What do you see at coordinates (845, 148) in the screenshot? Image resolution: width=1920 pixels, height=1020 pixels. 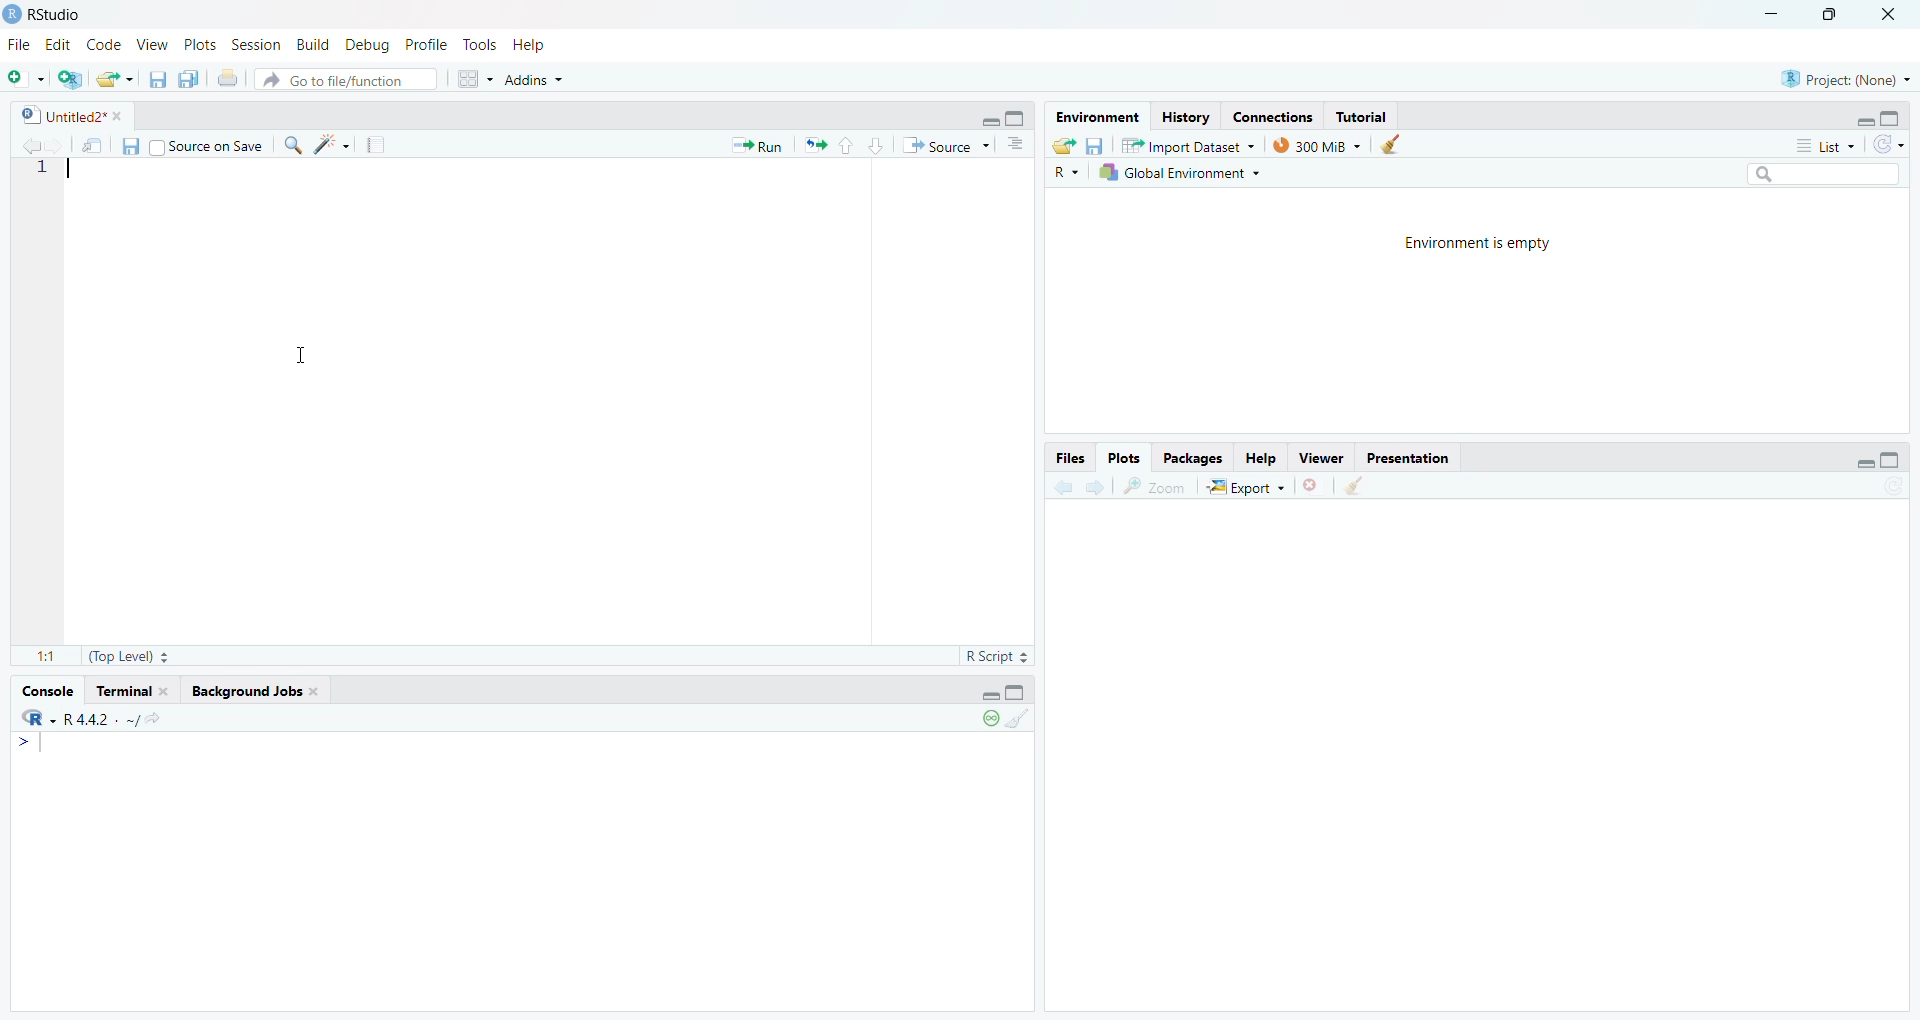 I see `go to previous section/chunk` at bounding box center [845, 148].